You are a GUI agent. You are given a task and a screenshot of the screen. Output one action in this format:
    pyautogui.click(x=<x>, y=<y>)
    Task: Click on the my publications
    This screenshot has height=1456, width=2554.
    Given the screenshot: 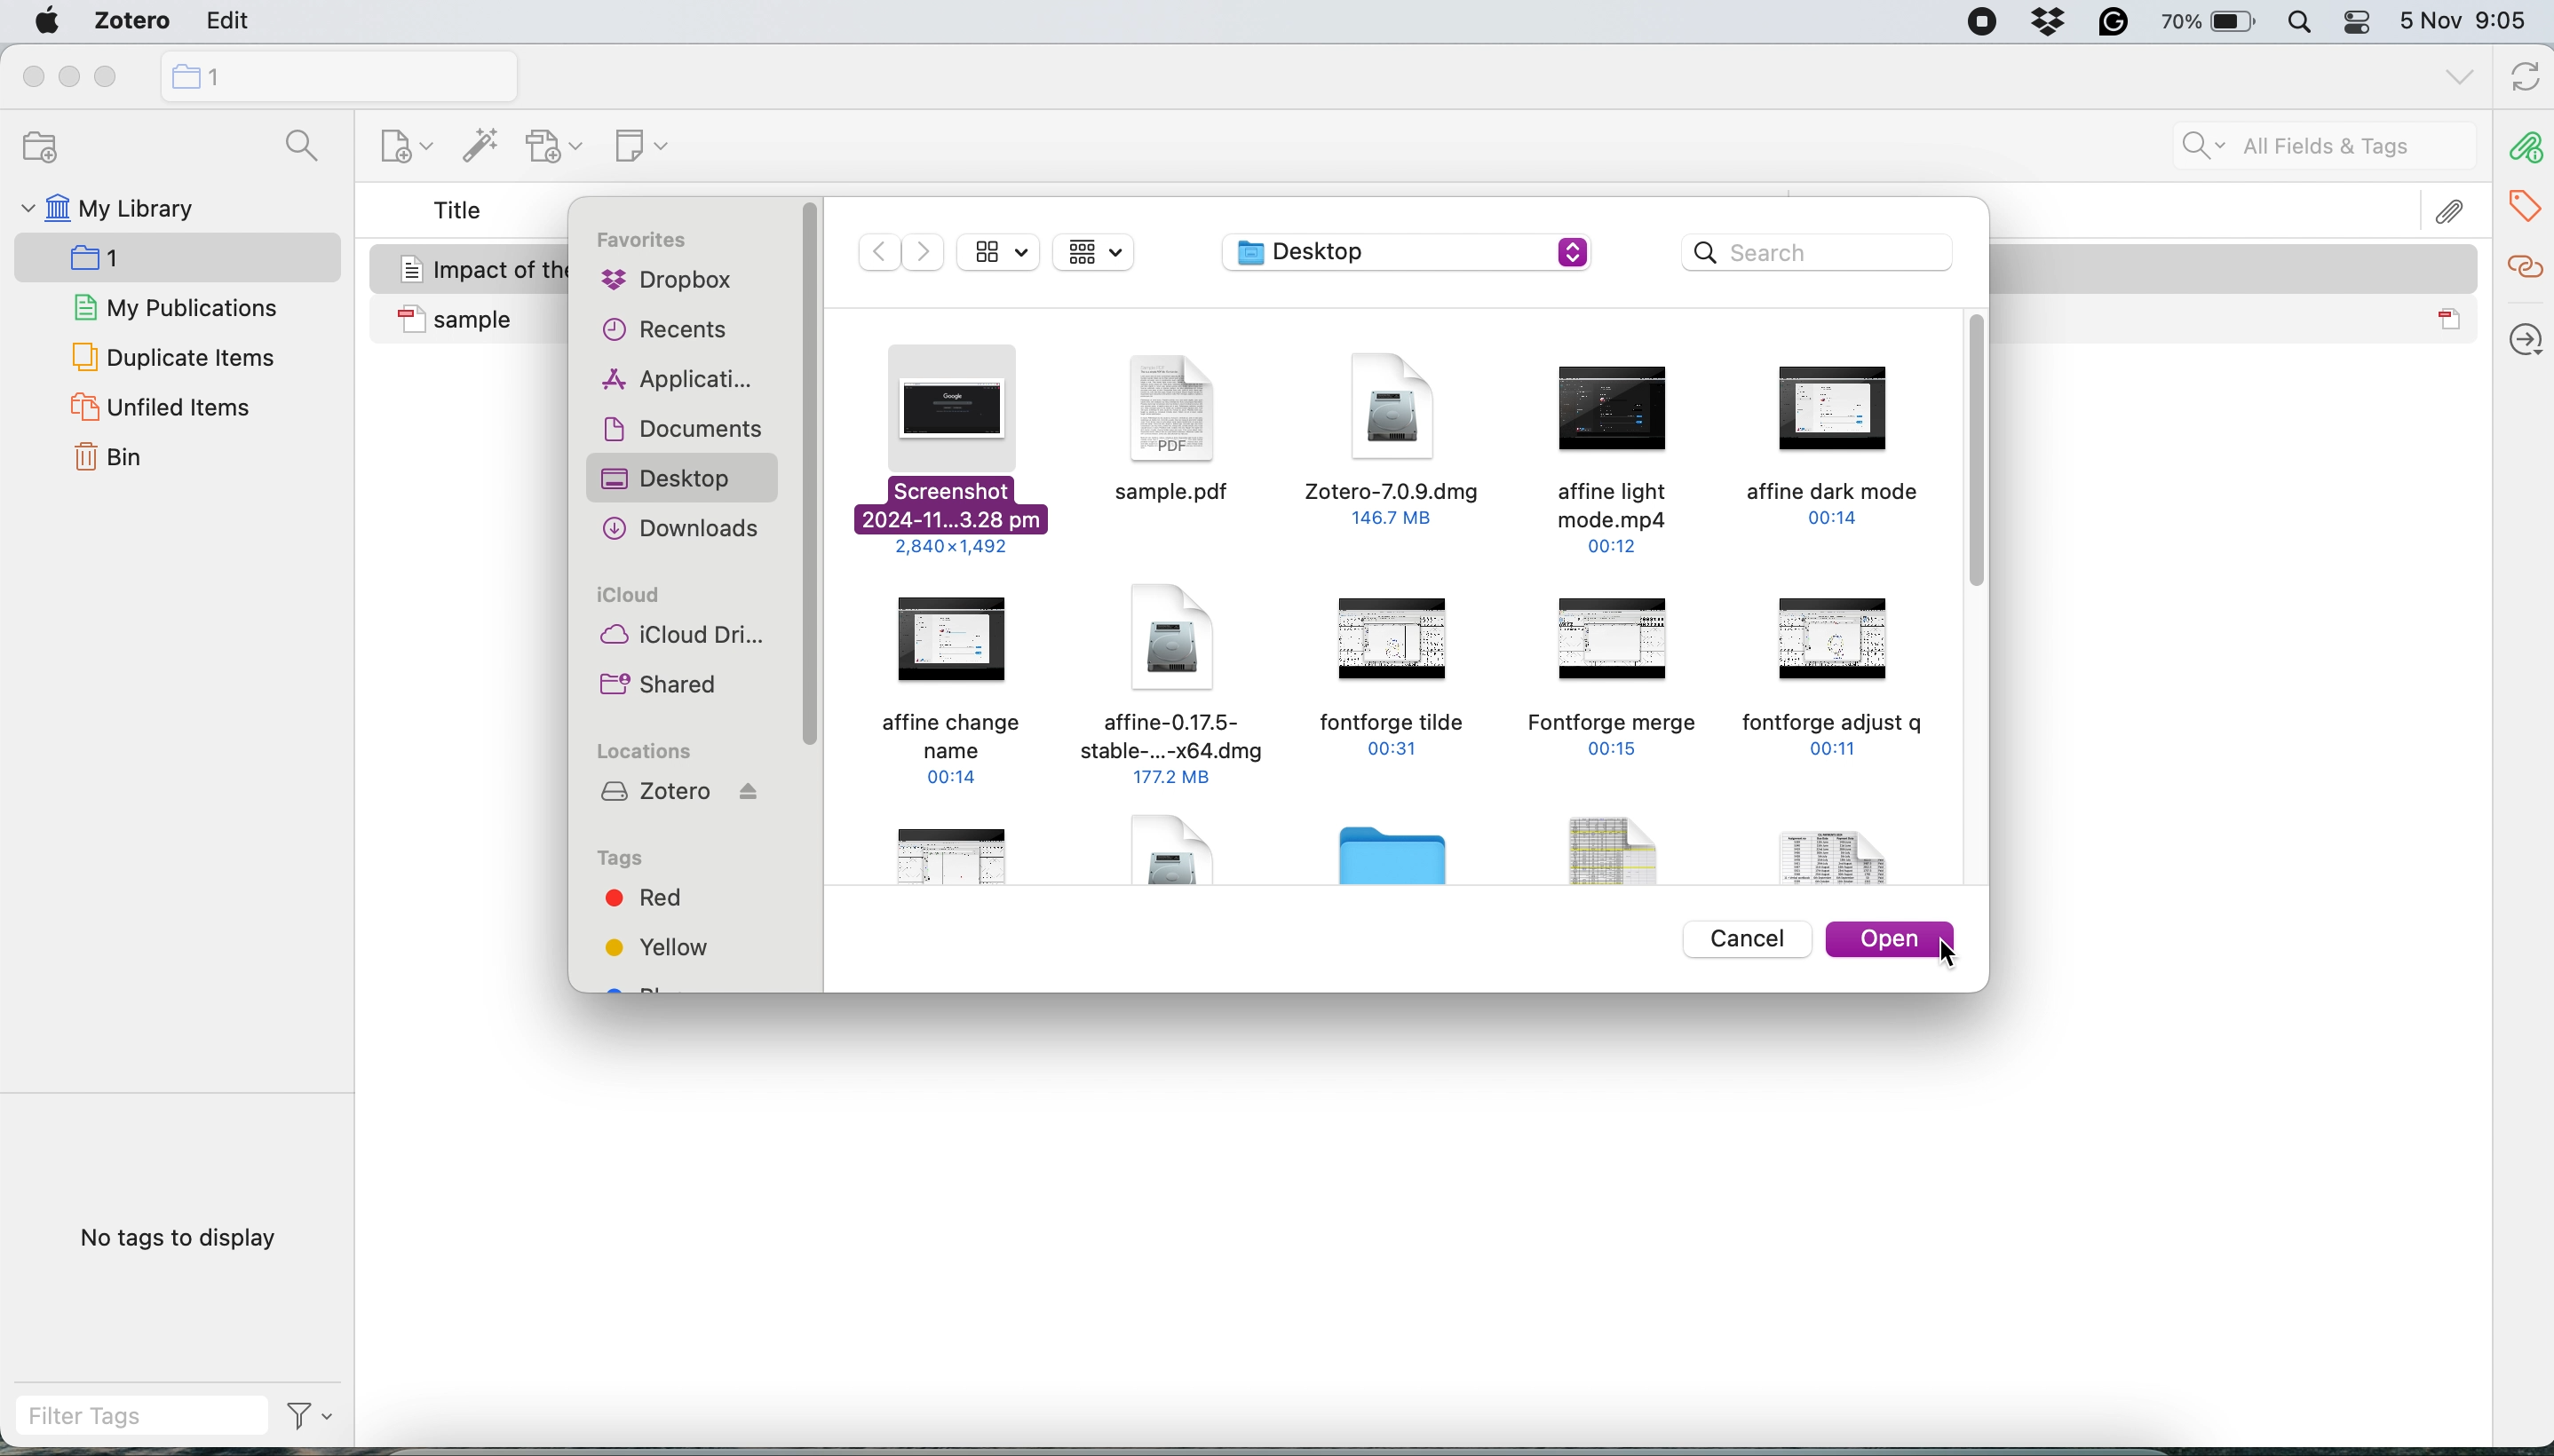 What is the action you would take?
    pyautogui.click(x=178, y=310)
    